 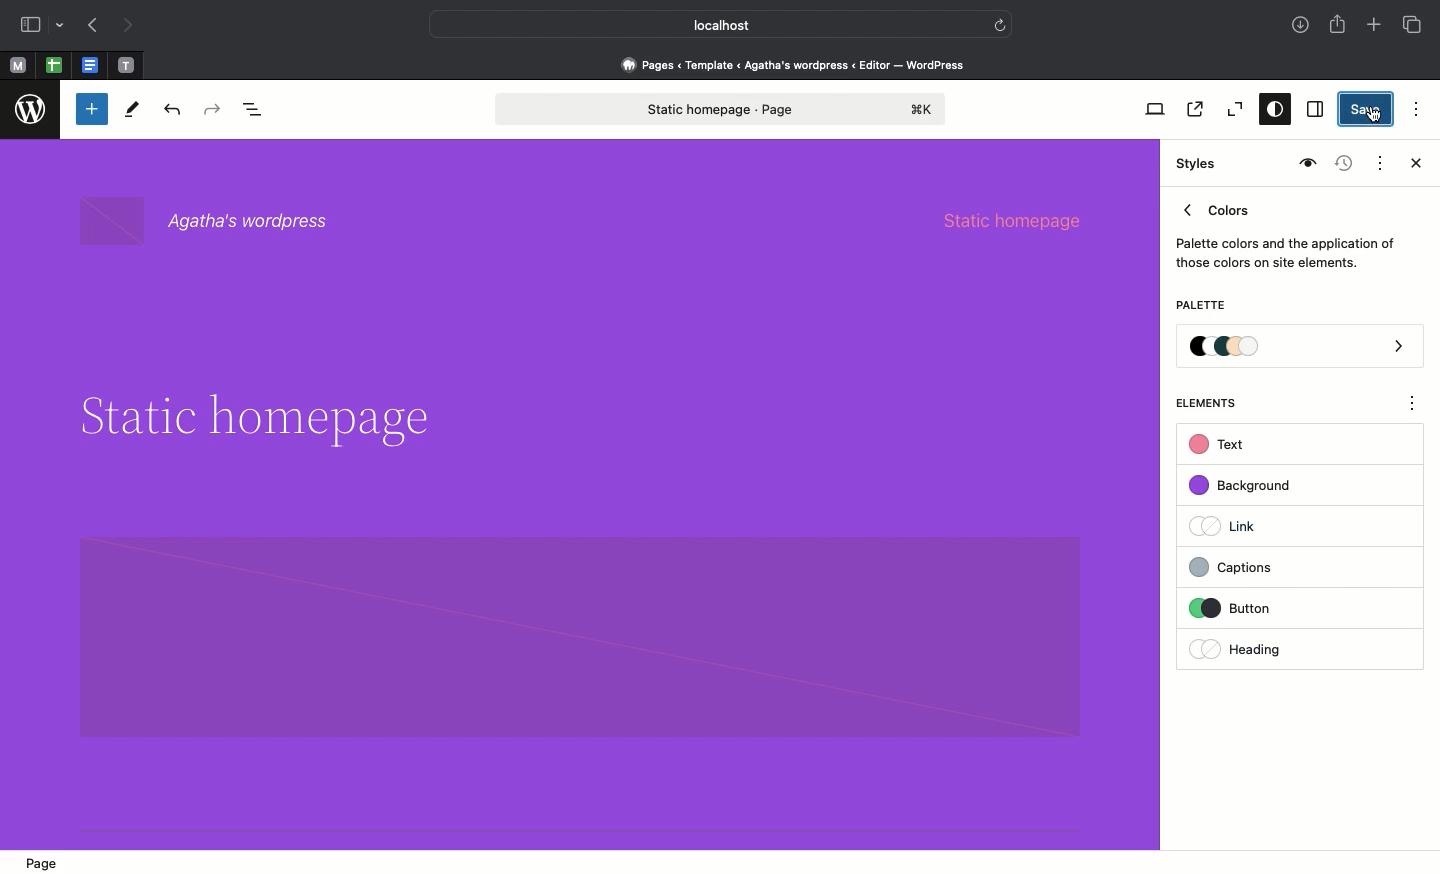 What do you see at coordinates (800, 64) in the screenshot?
I see `Pages < Template <Agatha's wordpress < editor - wordpress` at bounding box center [800, 64].